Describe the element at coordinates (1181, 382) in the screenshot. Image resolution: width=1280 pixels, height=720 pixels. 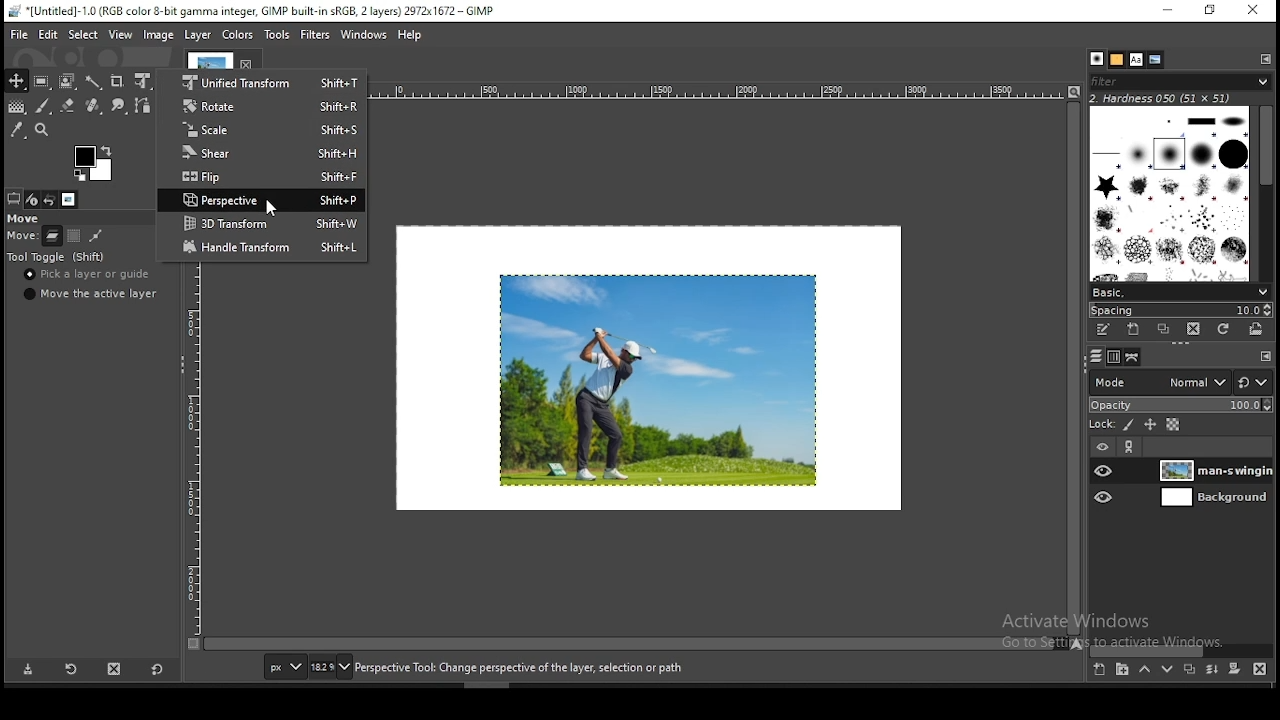
I see `blend mode` at that location.